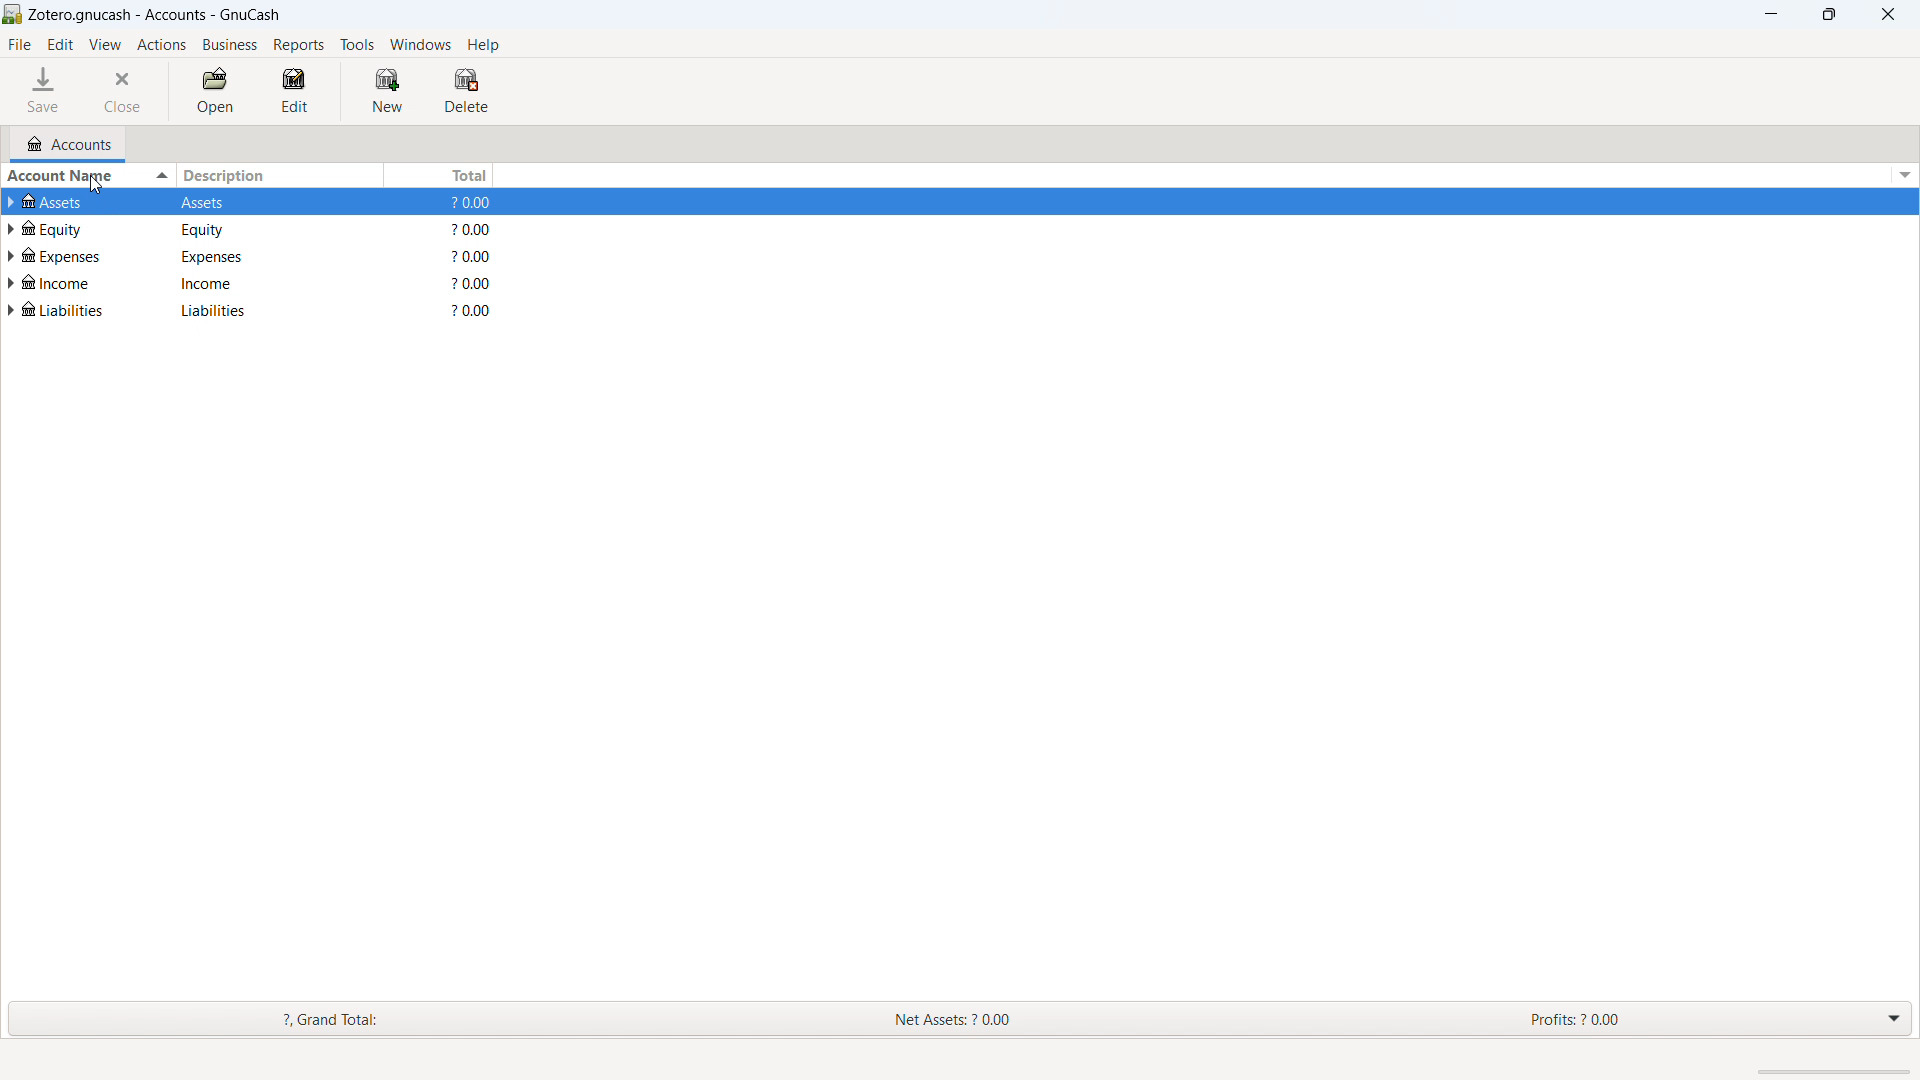 The width and height of the screenshot is (1920, 1080). I want to click on Profits: ? 0.00, so click(1620, 1019).